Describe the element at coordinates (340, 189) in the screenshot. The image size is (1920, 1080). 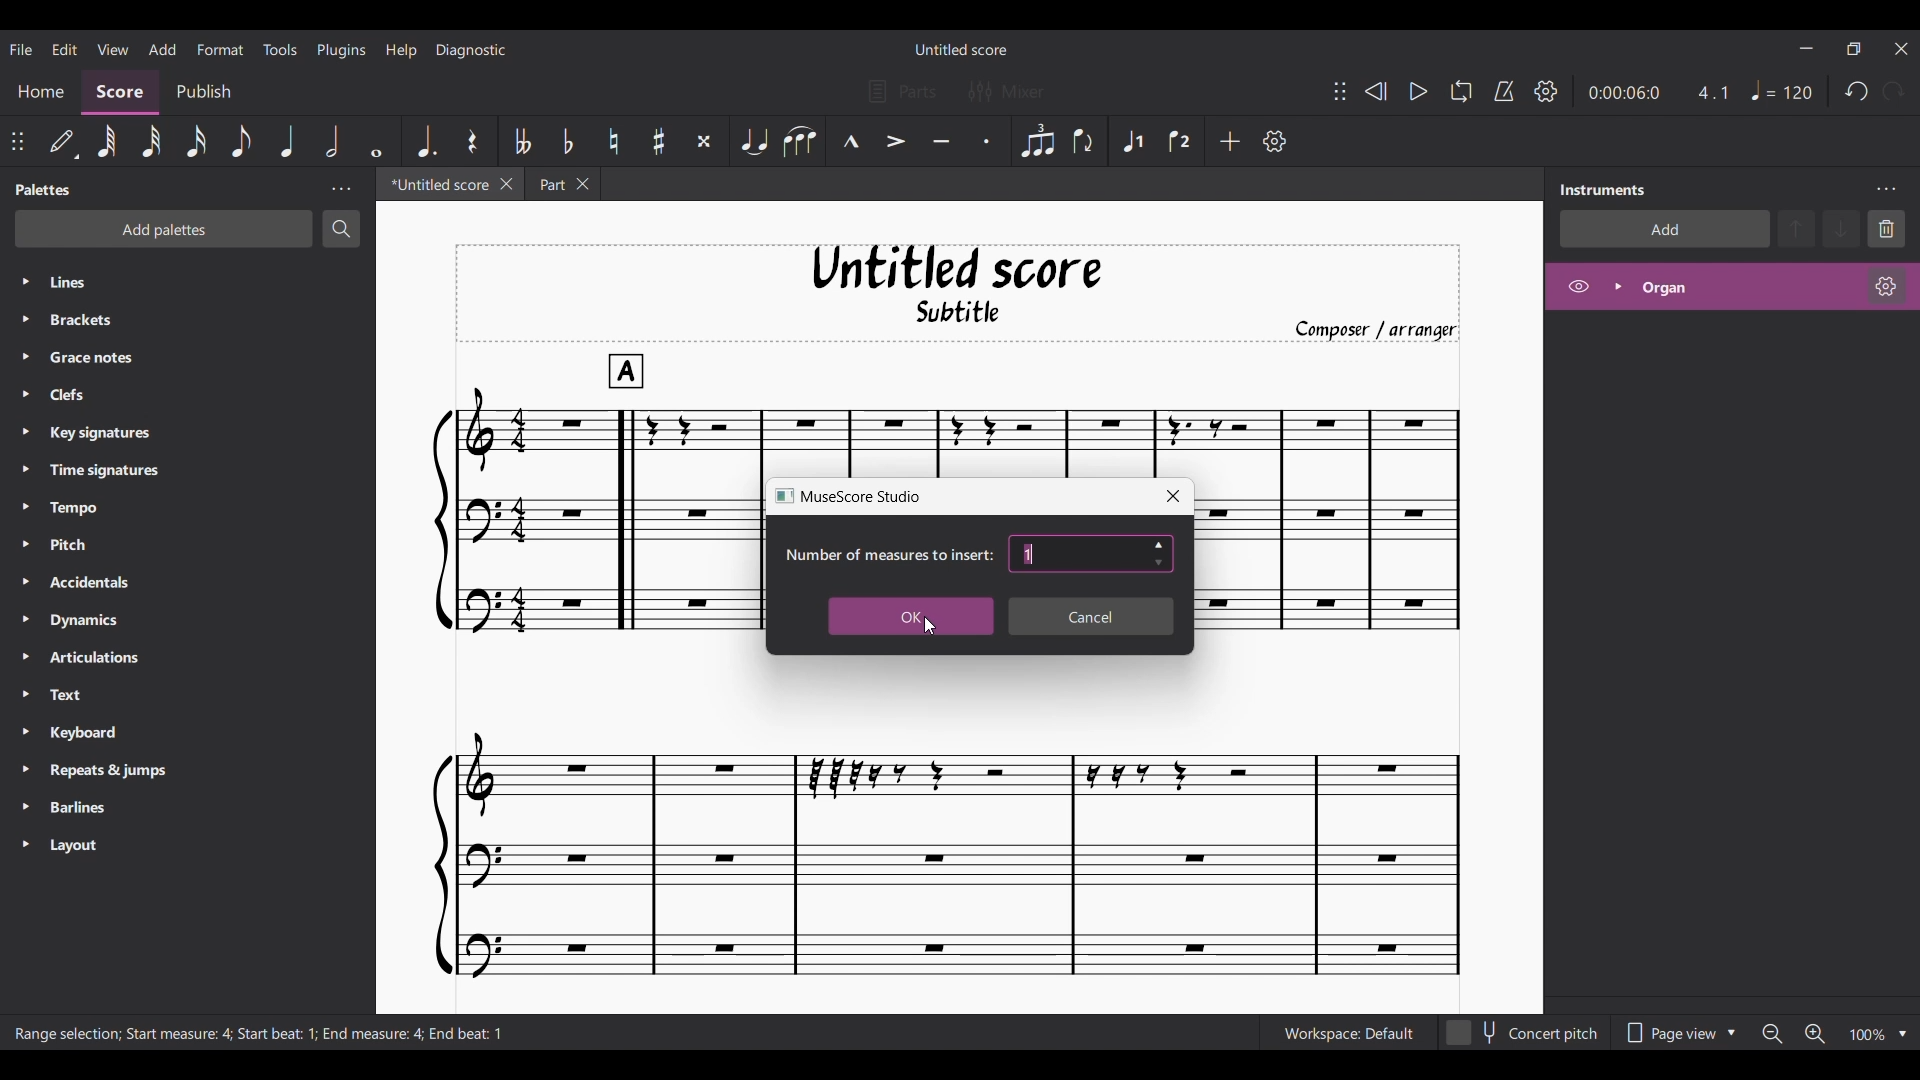
I see `Palette settings` at that location.